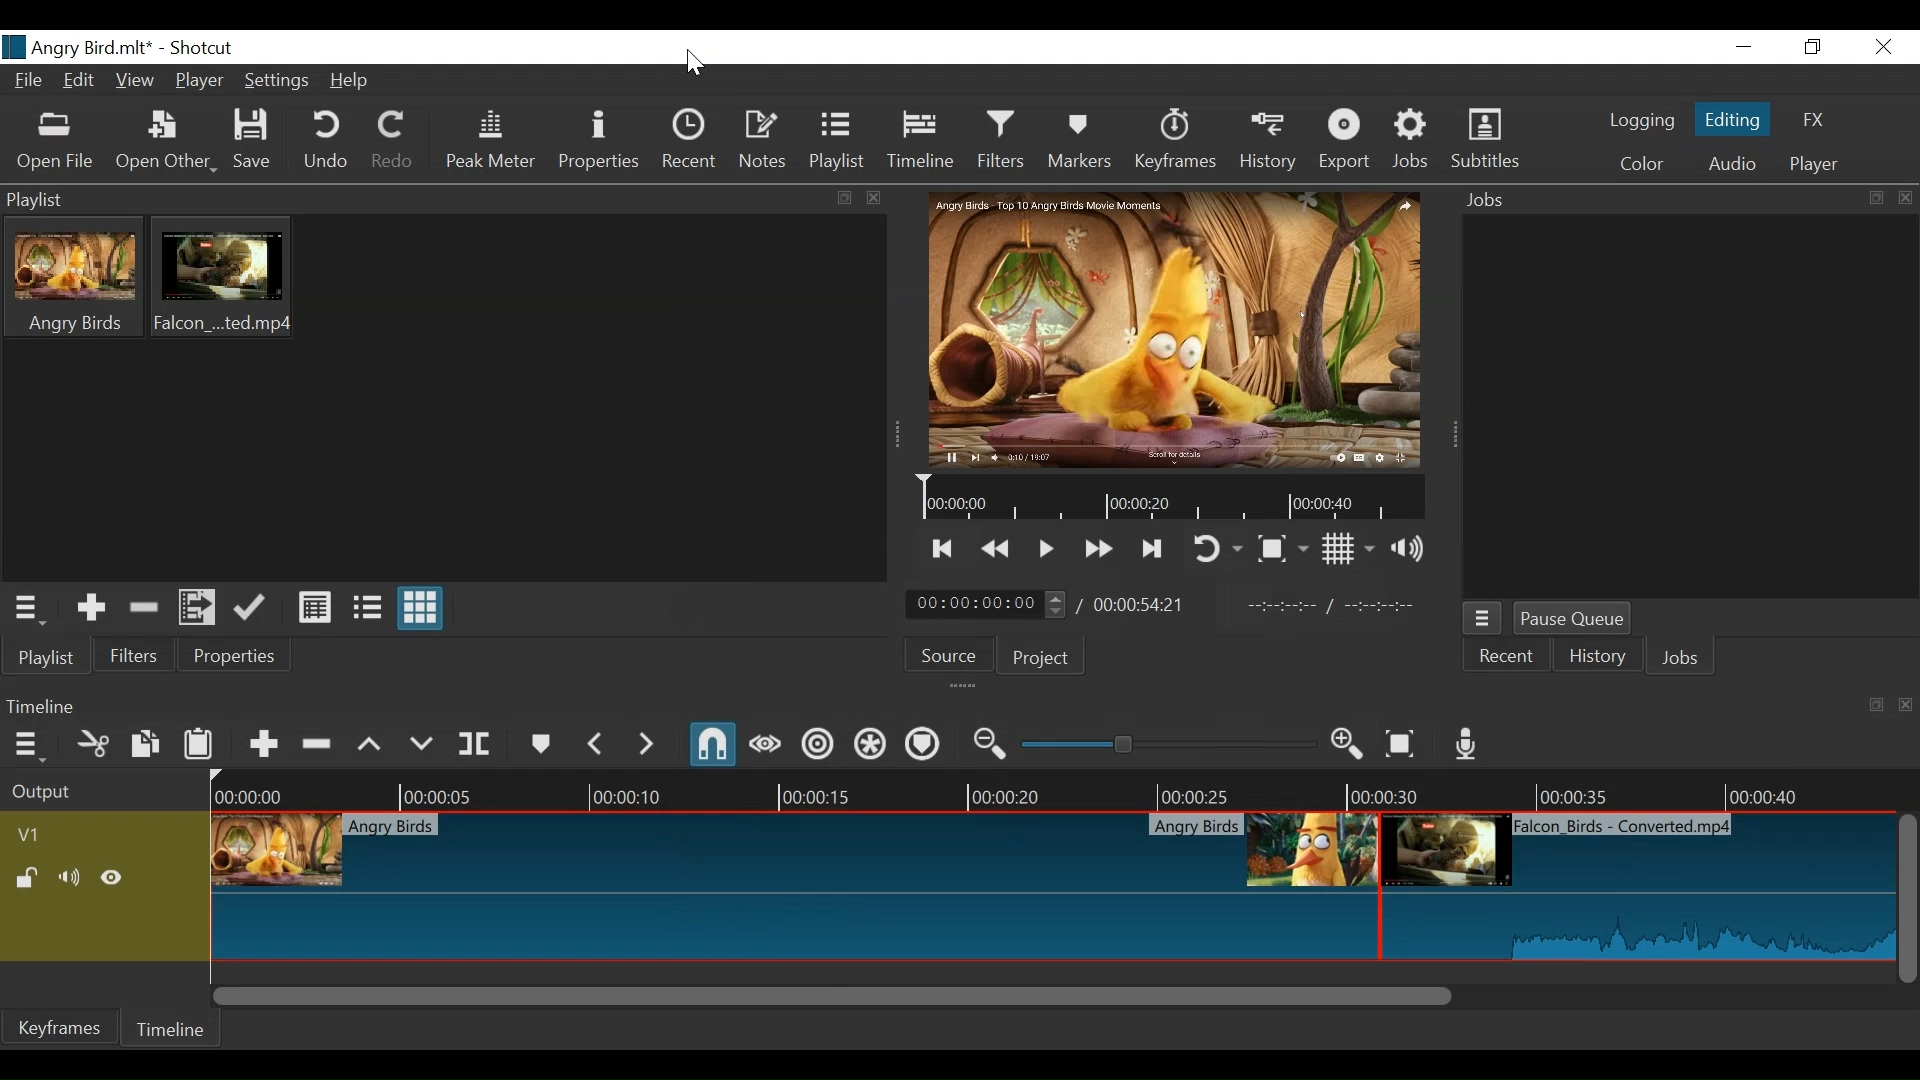 This screenshot has width=1920, height=1080. What do you see at coordinates (1736, 164) in the screenshot?
I see `Audio` at bounding box center [1736, 164].